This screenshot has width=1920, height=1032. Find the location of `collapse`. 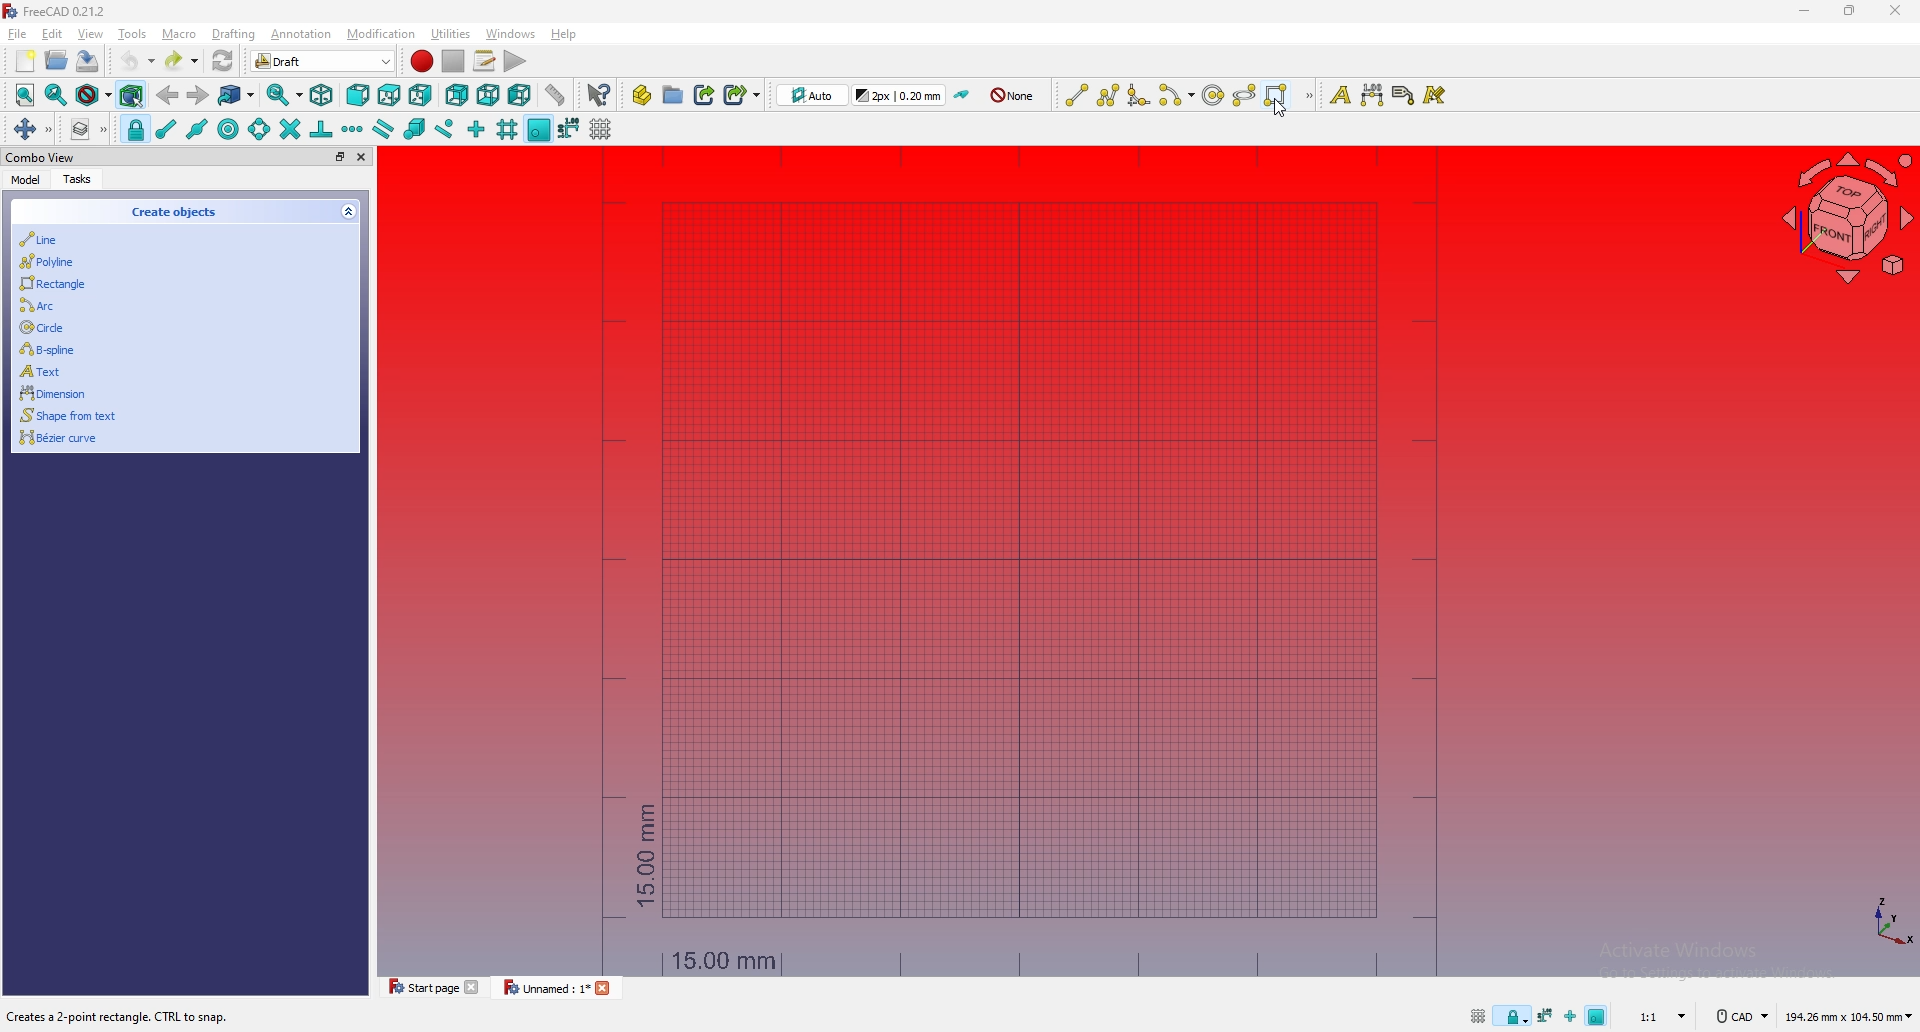

collapse is located at coordinates (348, 212).